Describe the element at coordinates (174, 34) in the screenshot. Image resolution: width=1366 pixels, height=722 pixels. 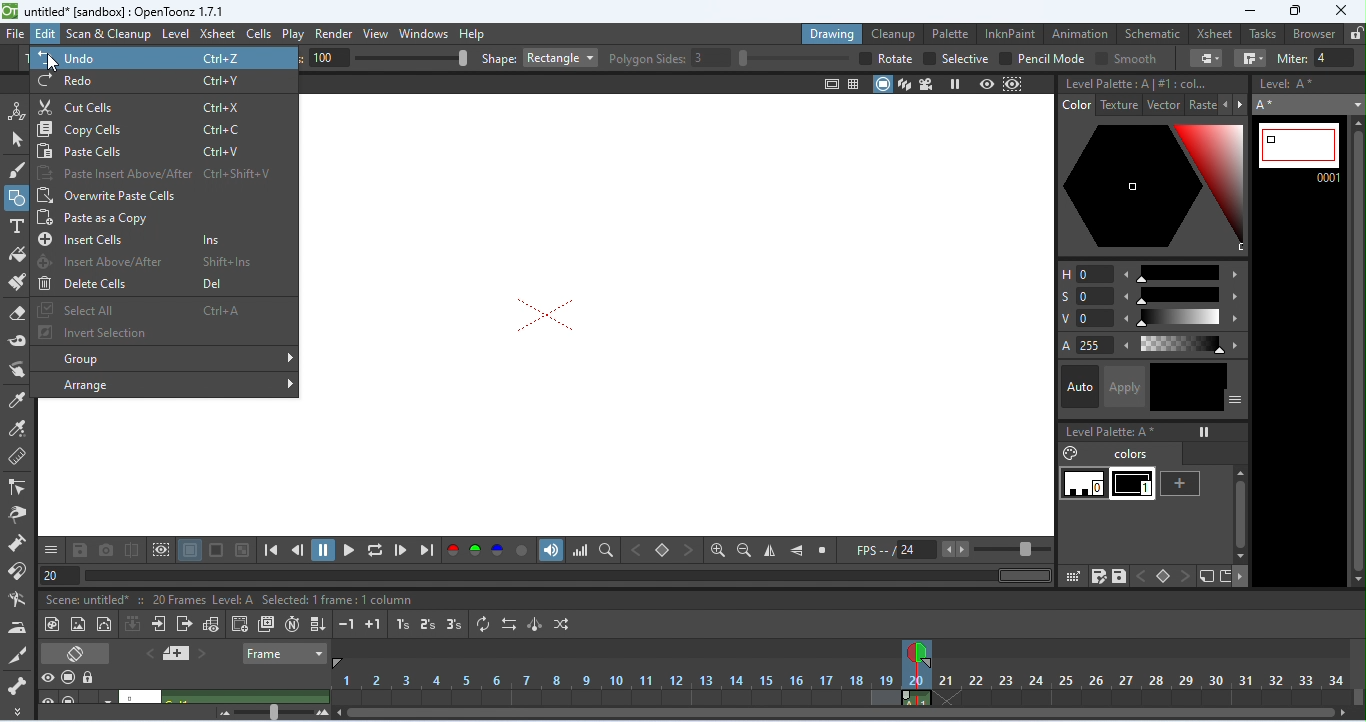
I see `level` at that location.